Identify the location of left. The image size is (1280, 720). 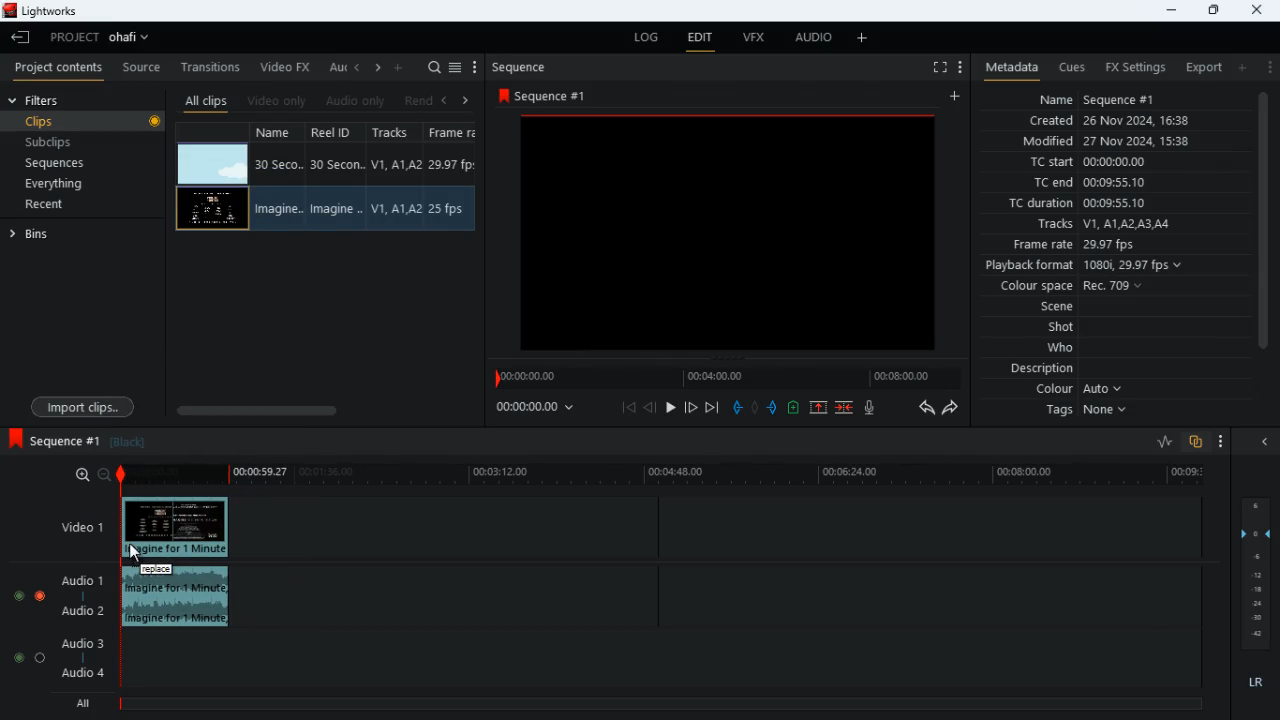
(447, 100).